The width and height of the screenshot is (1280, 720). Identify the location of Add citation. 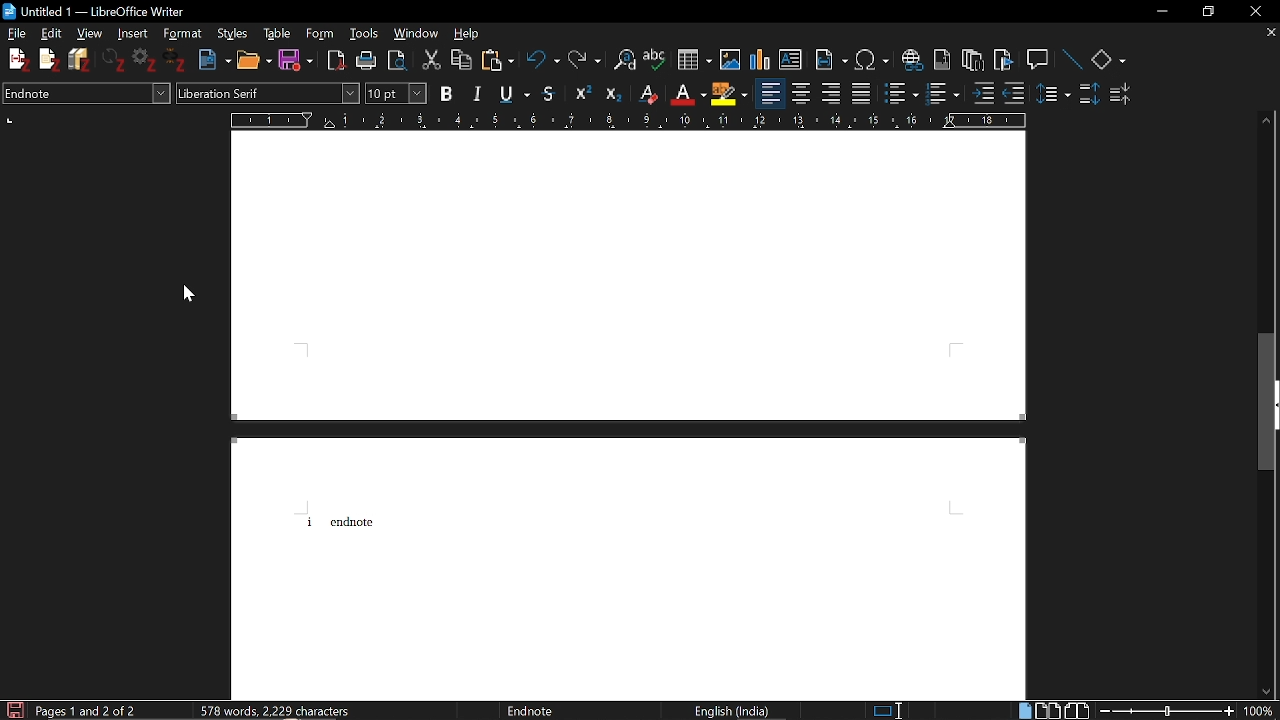
(14, 57).